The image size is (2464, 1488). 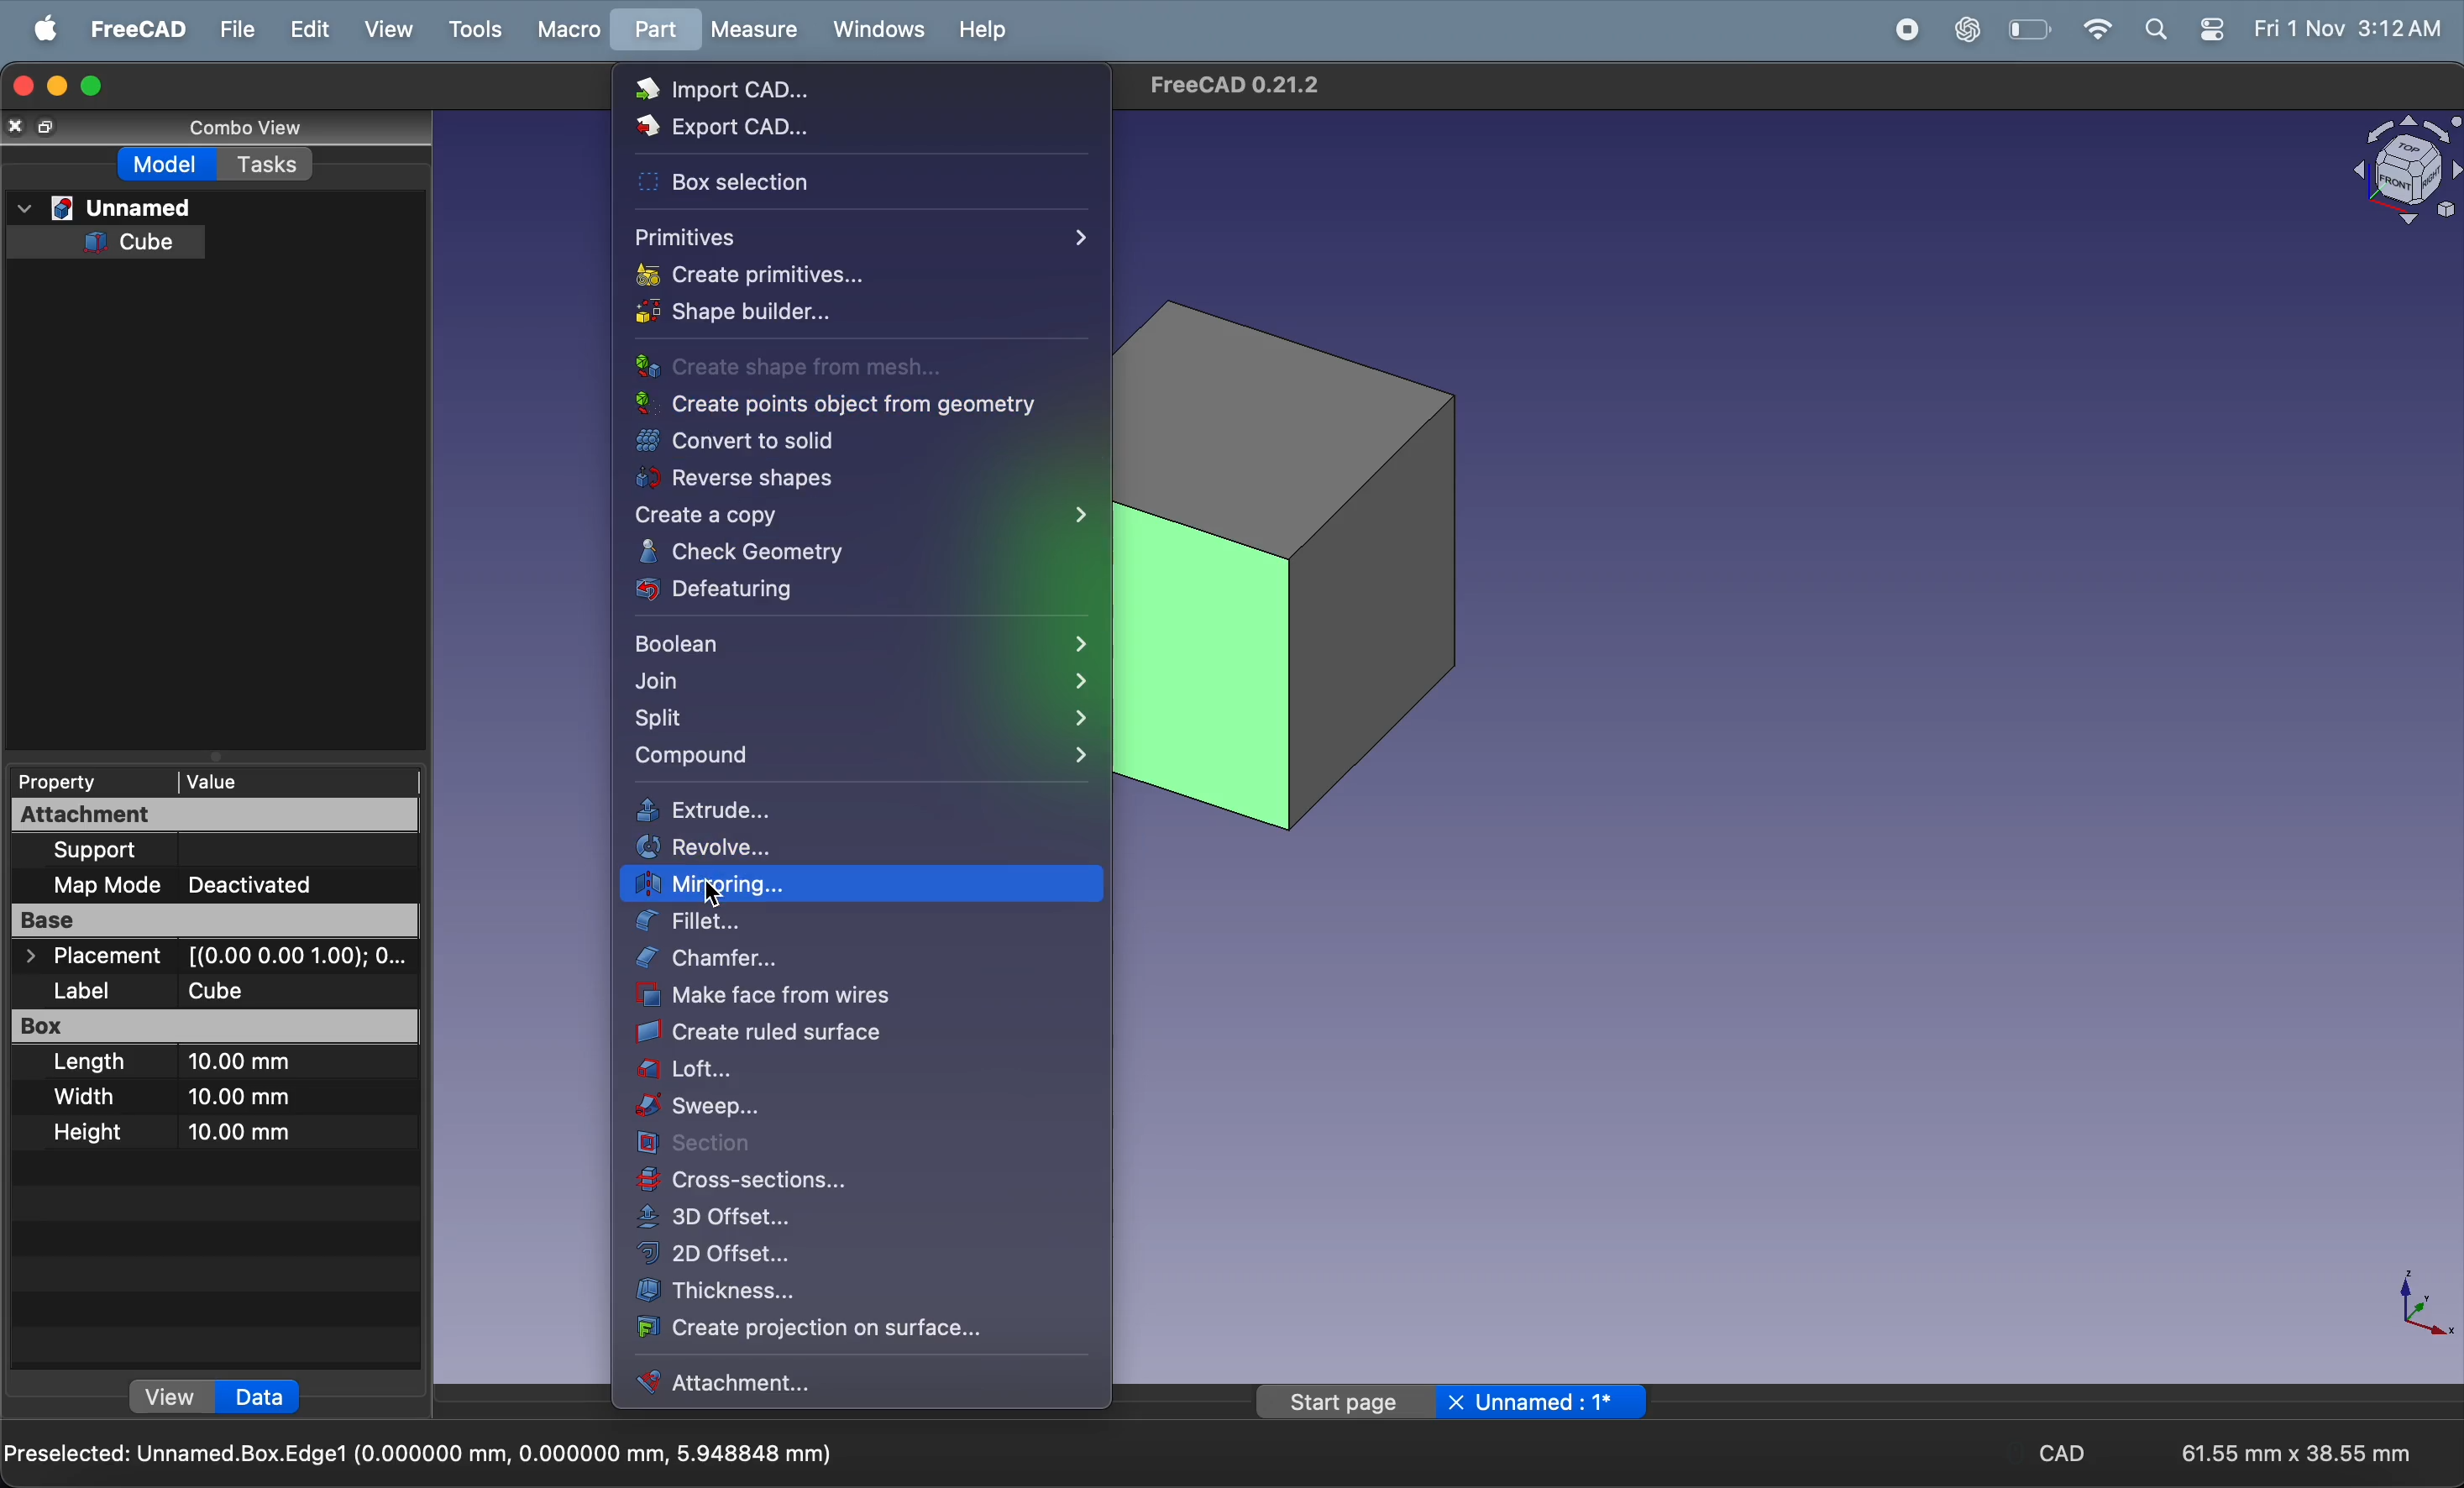 I want to click on Length     10.00 mm, so click(x=182, y=1064).